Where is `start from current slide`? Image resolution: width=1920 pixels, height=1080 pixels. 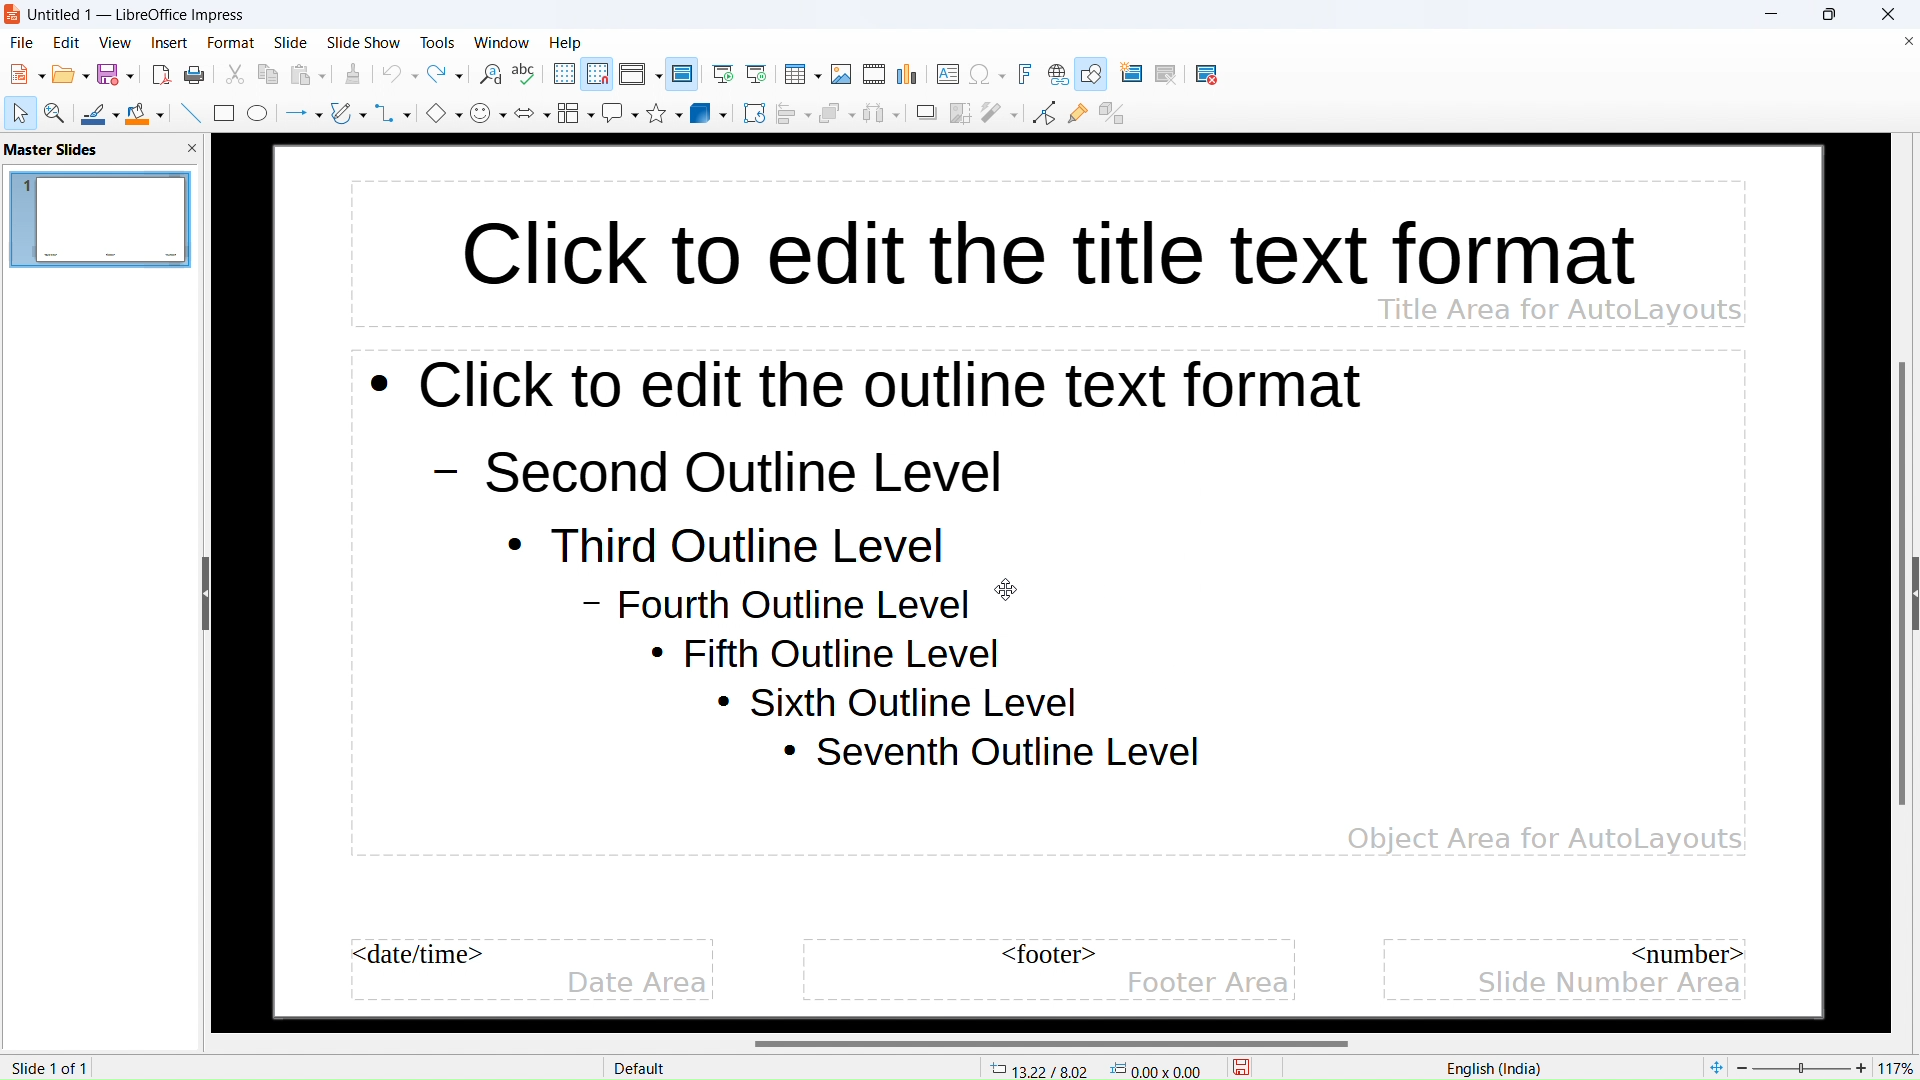
start from current slide is located at coordinates (757, 74).